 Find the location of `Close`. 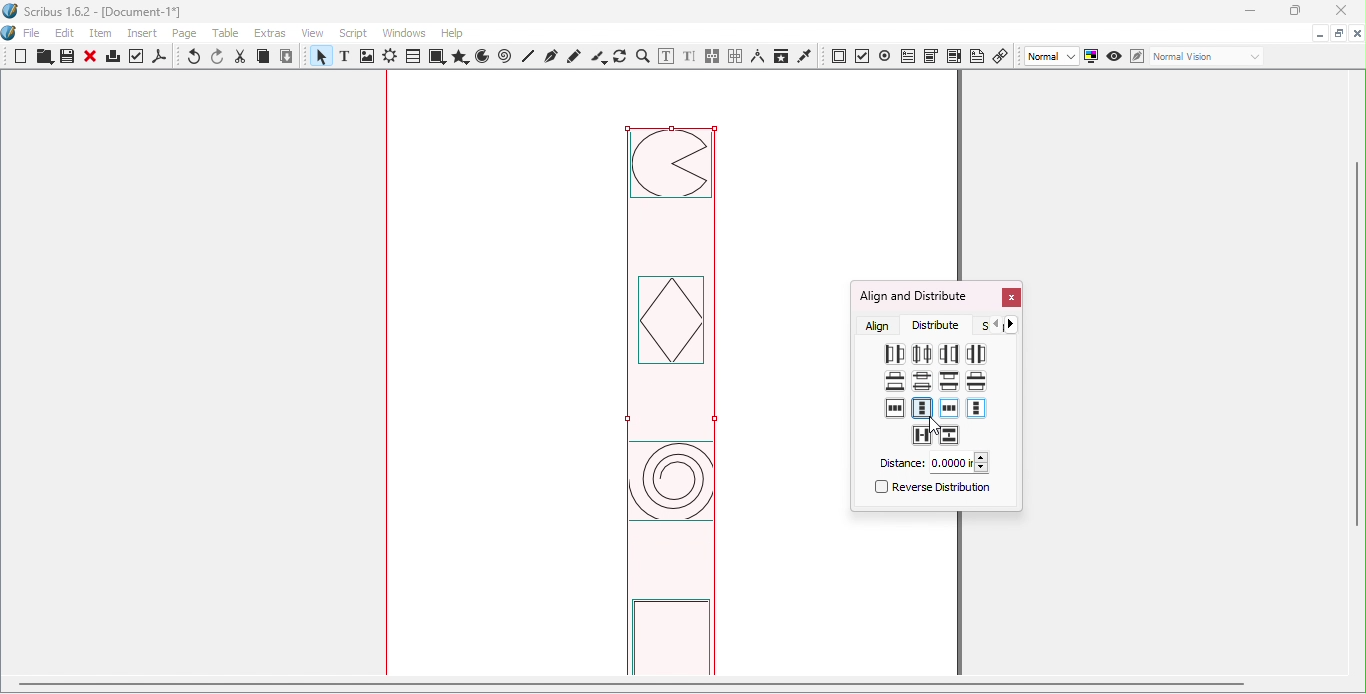

Close is located at coordinates (1010, 299).